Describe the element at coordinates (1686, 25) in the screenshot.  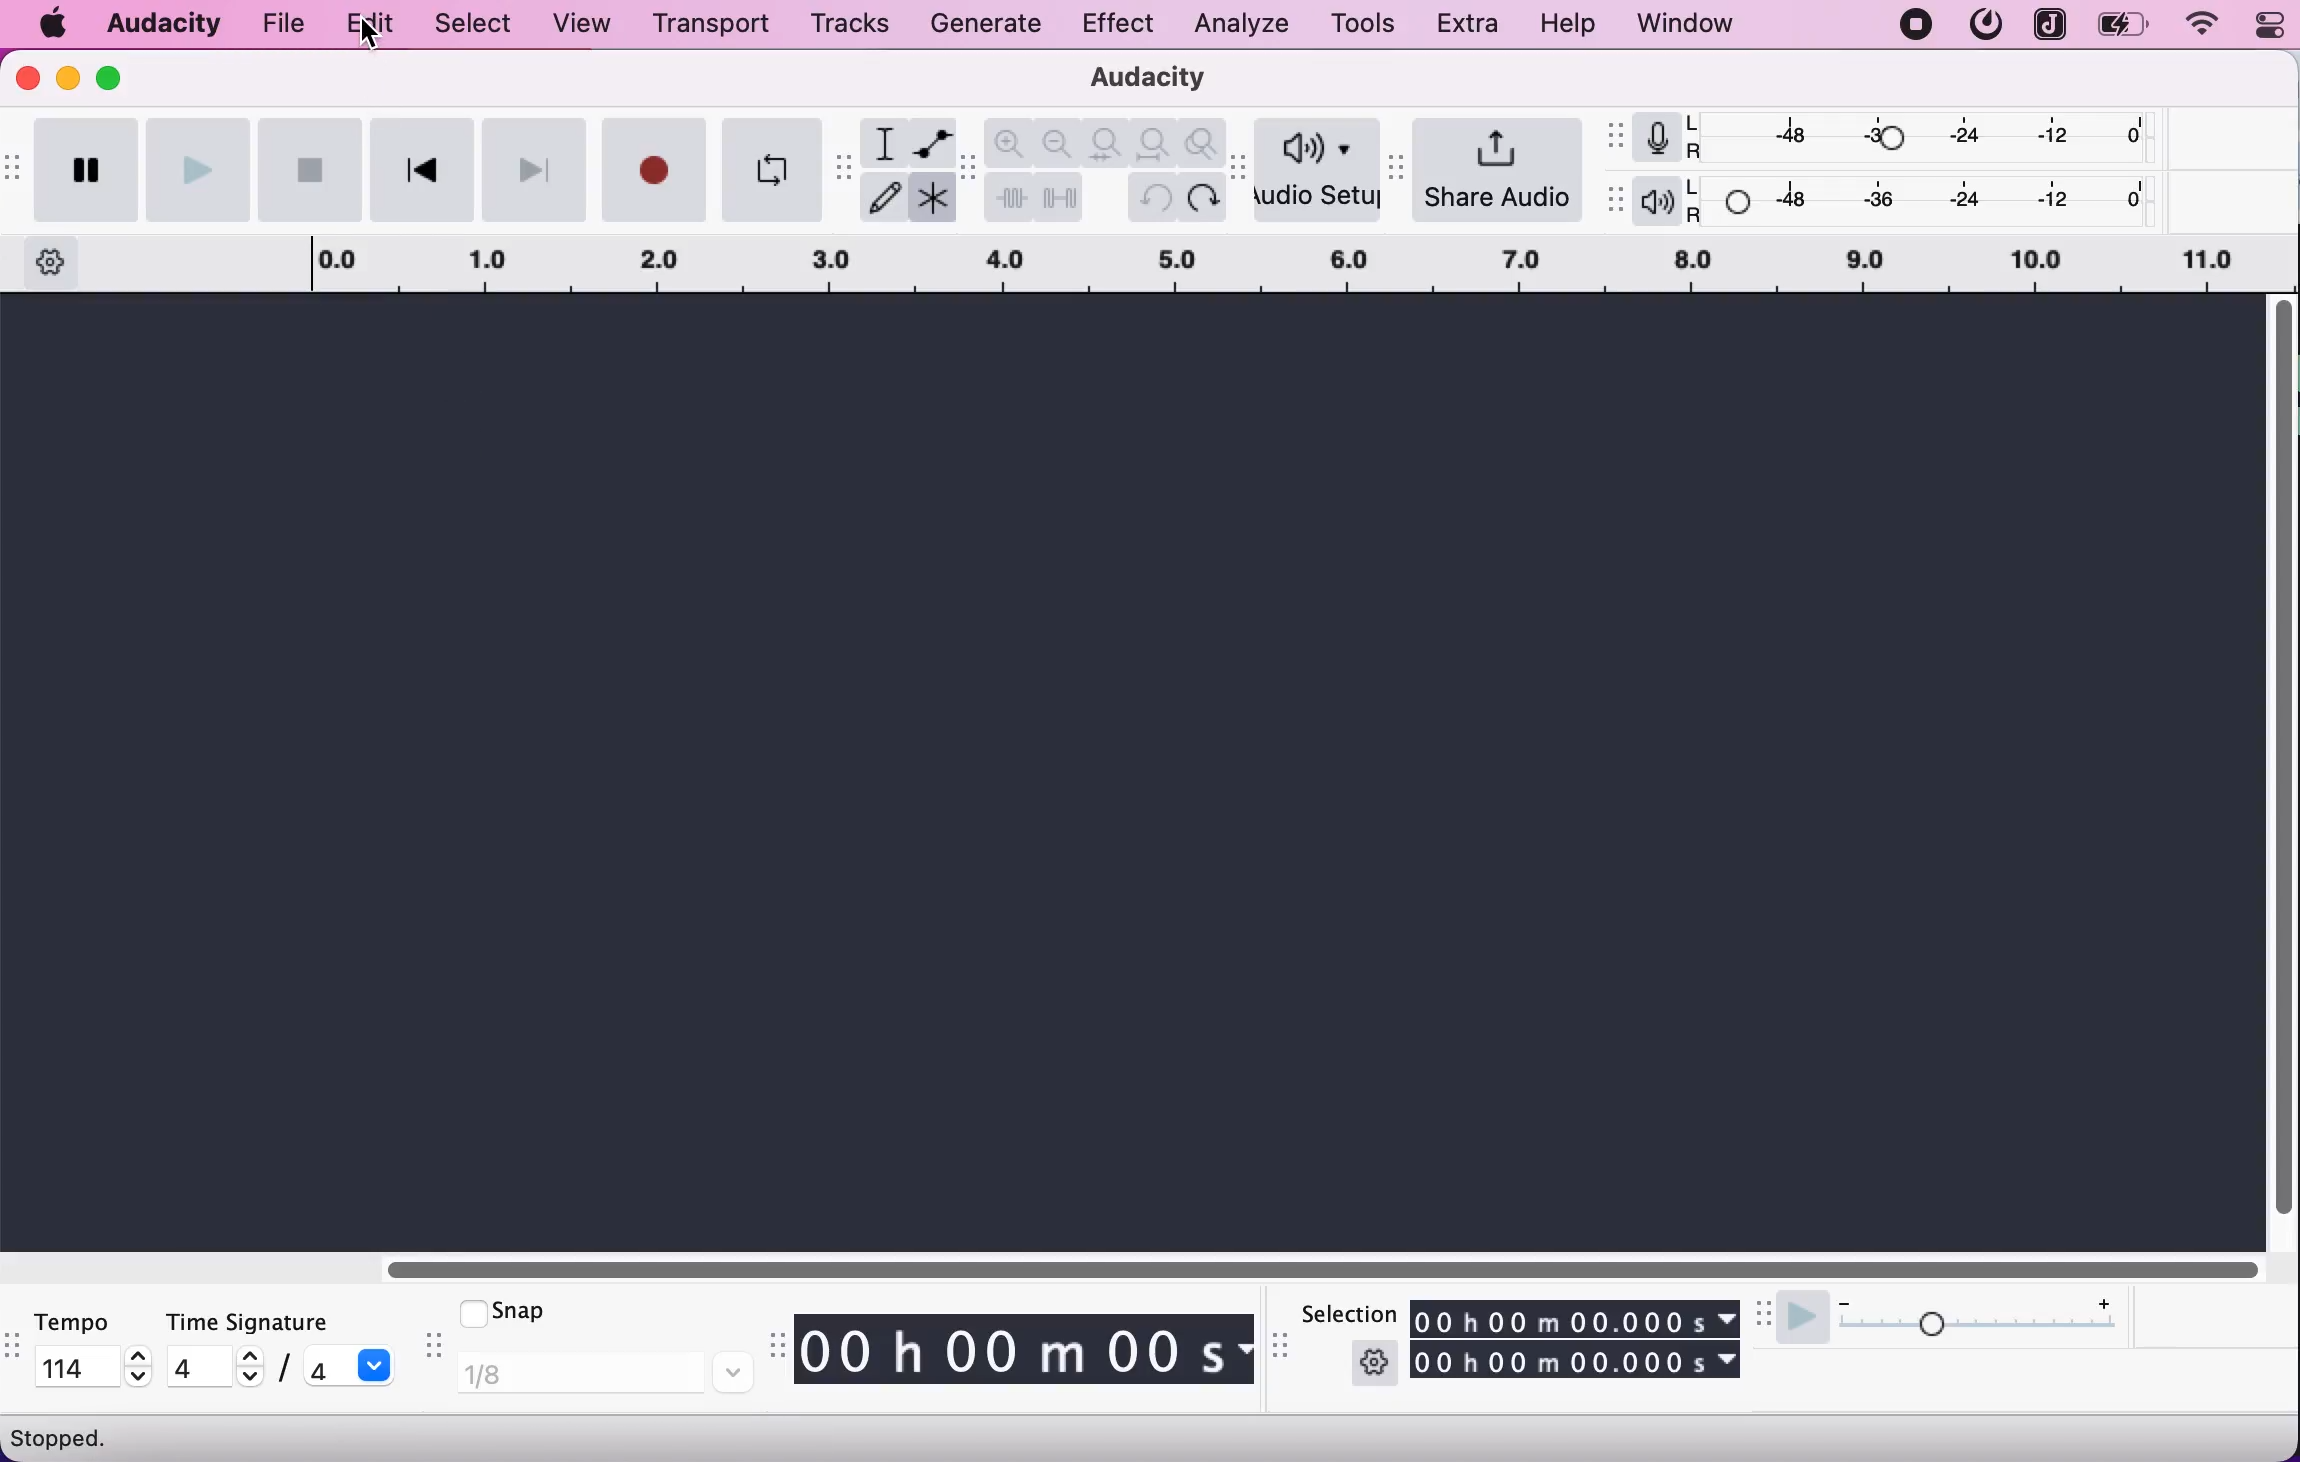
I see `window` at that location.